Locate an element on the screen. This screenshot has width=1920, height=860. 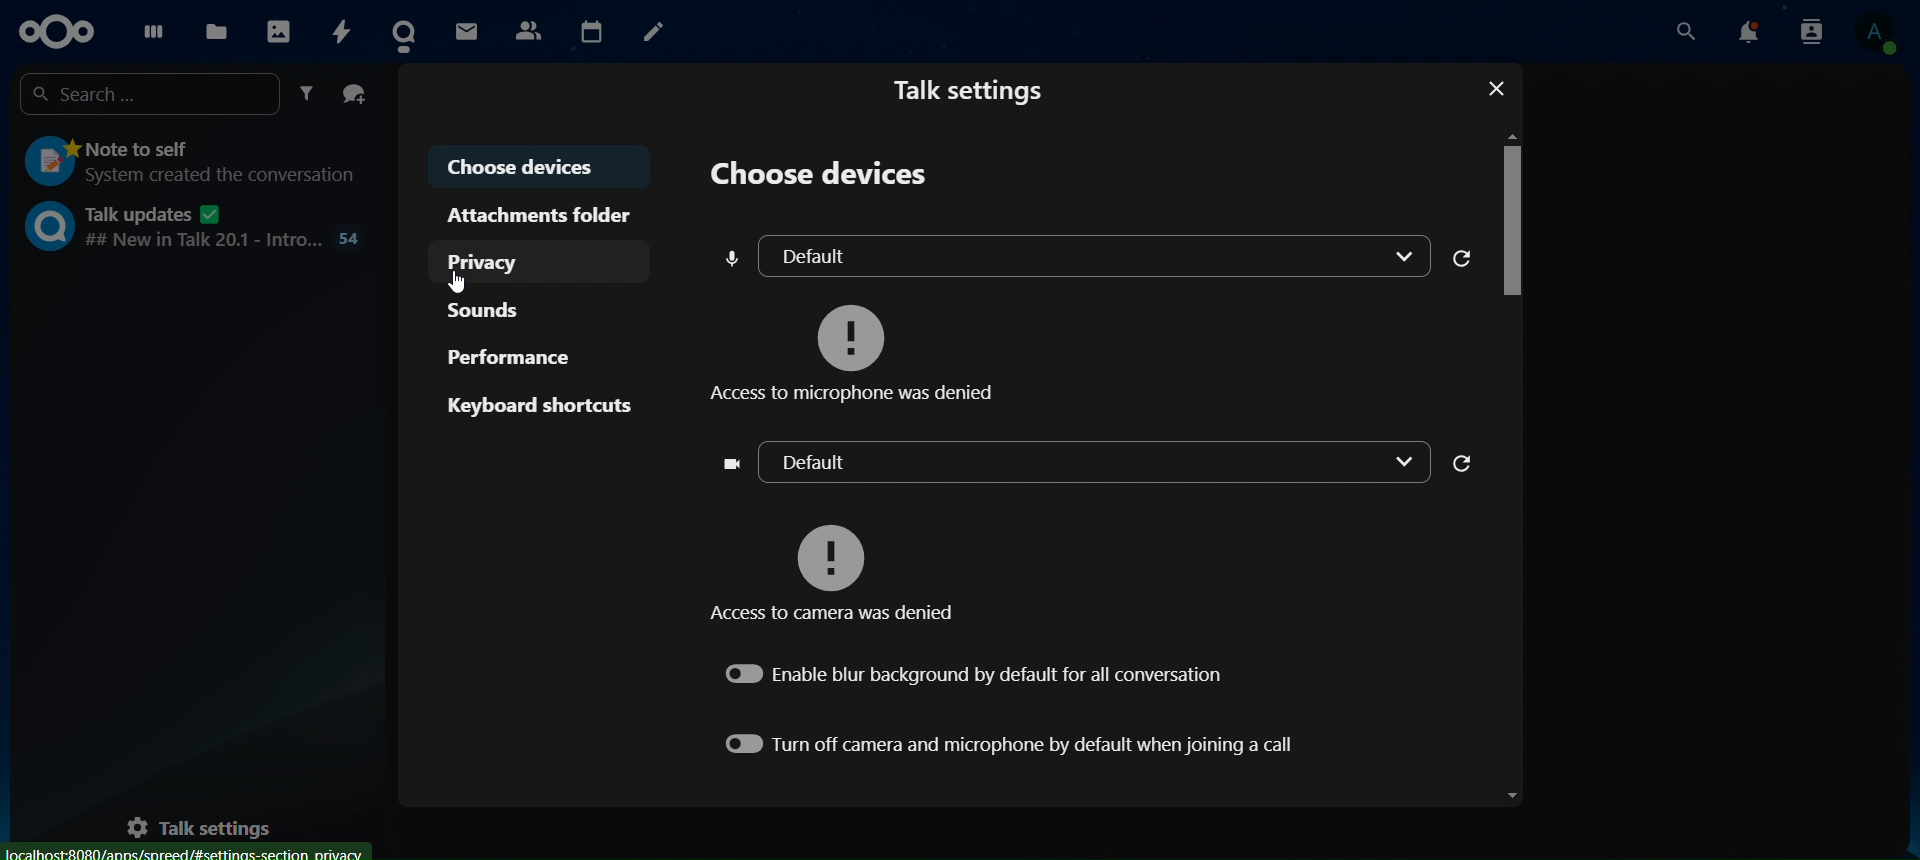
access to camera was denied is located at coordinates (836, 570).